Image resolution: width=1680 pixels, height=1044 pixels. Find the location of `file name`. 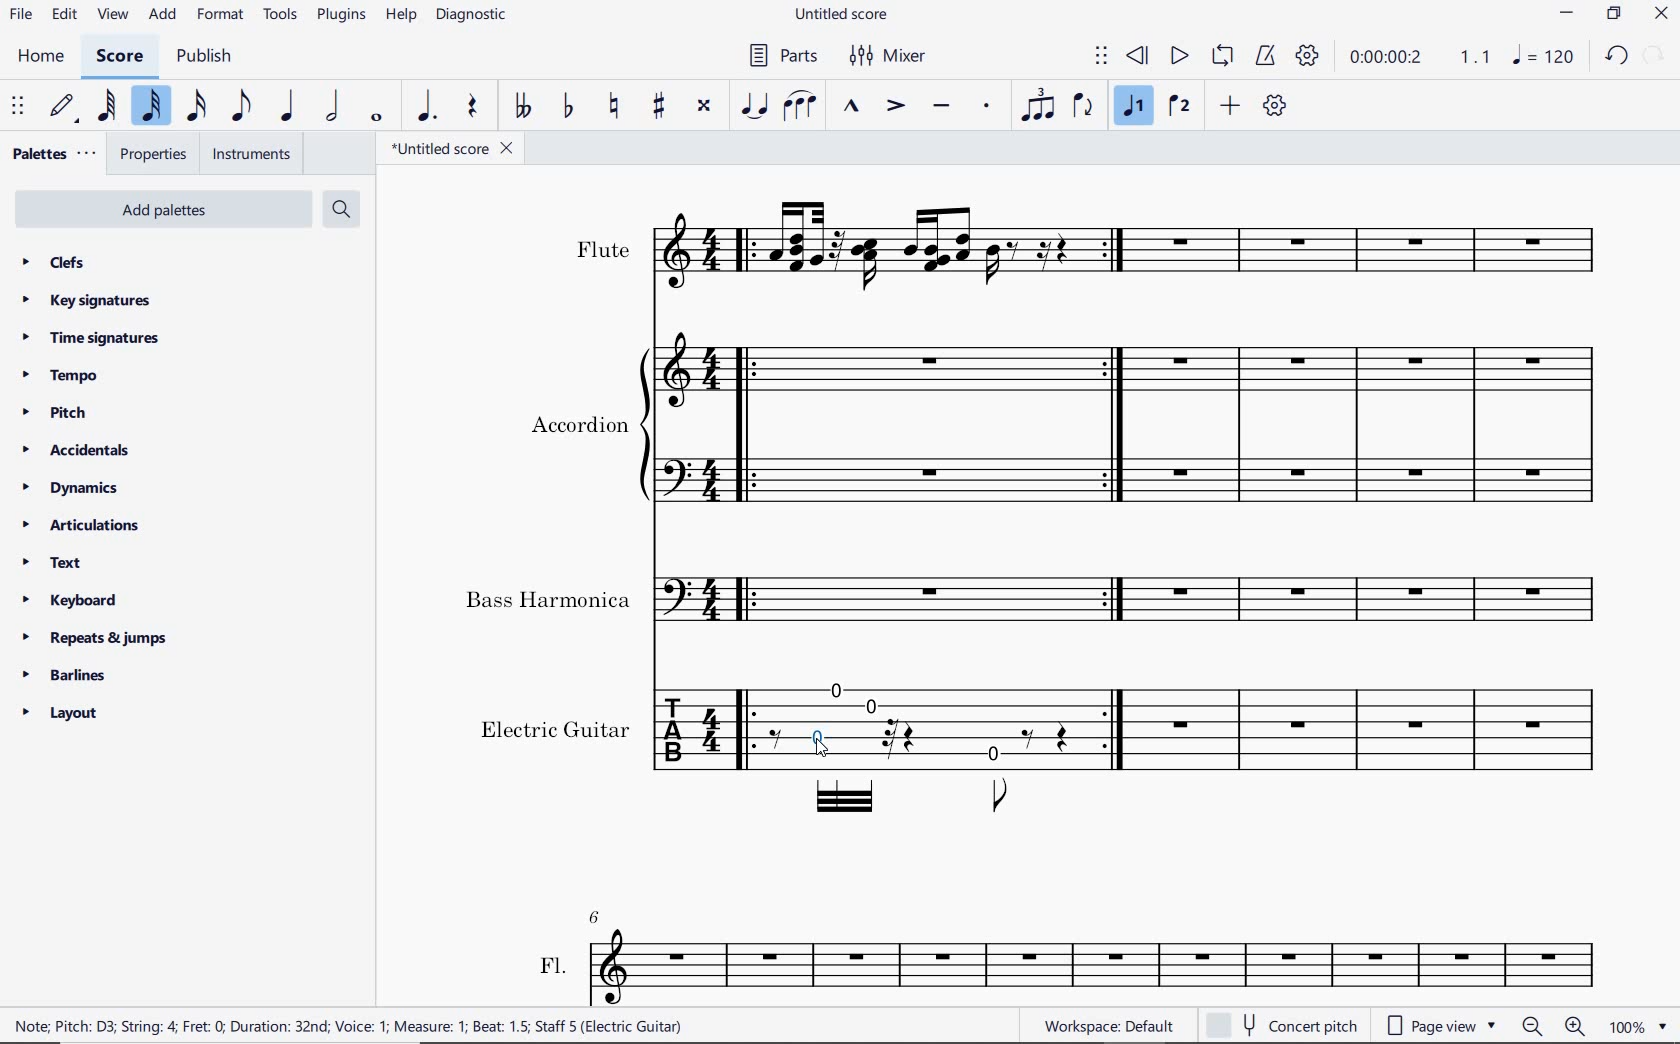

file name is located at coordinates (455, 150).